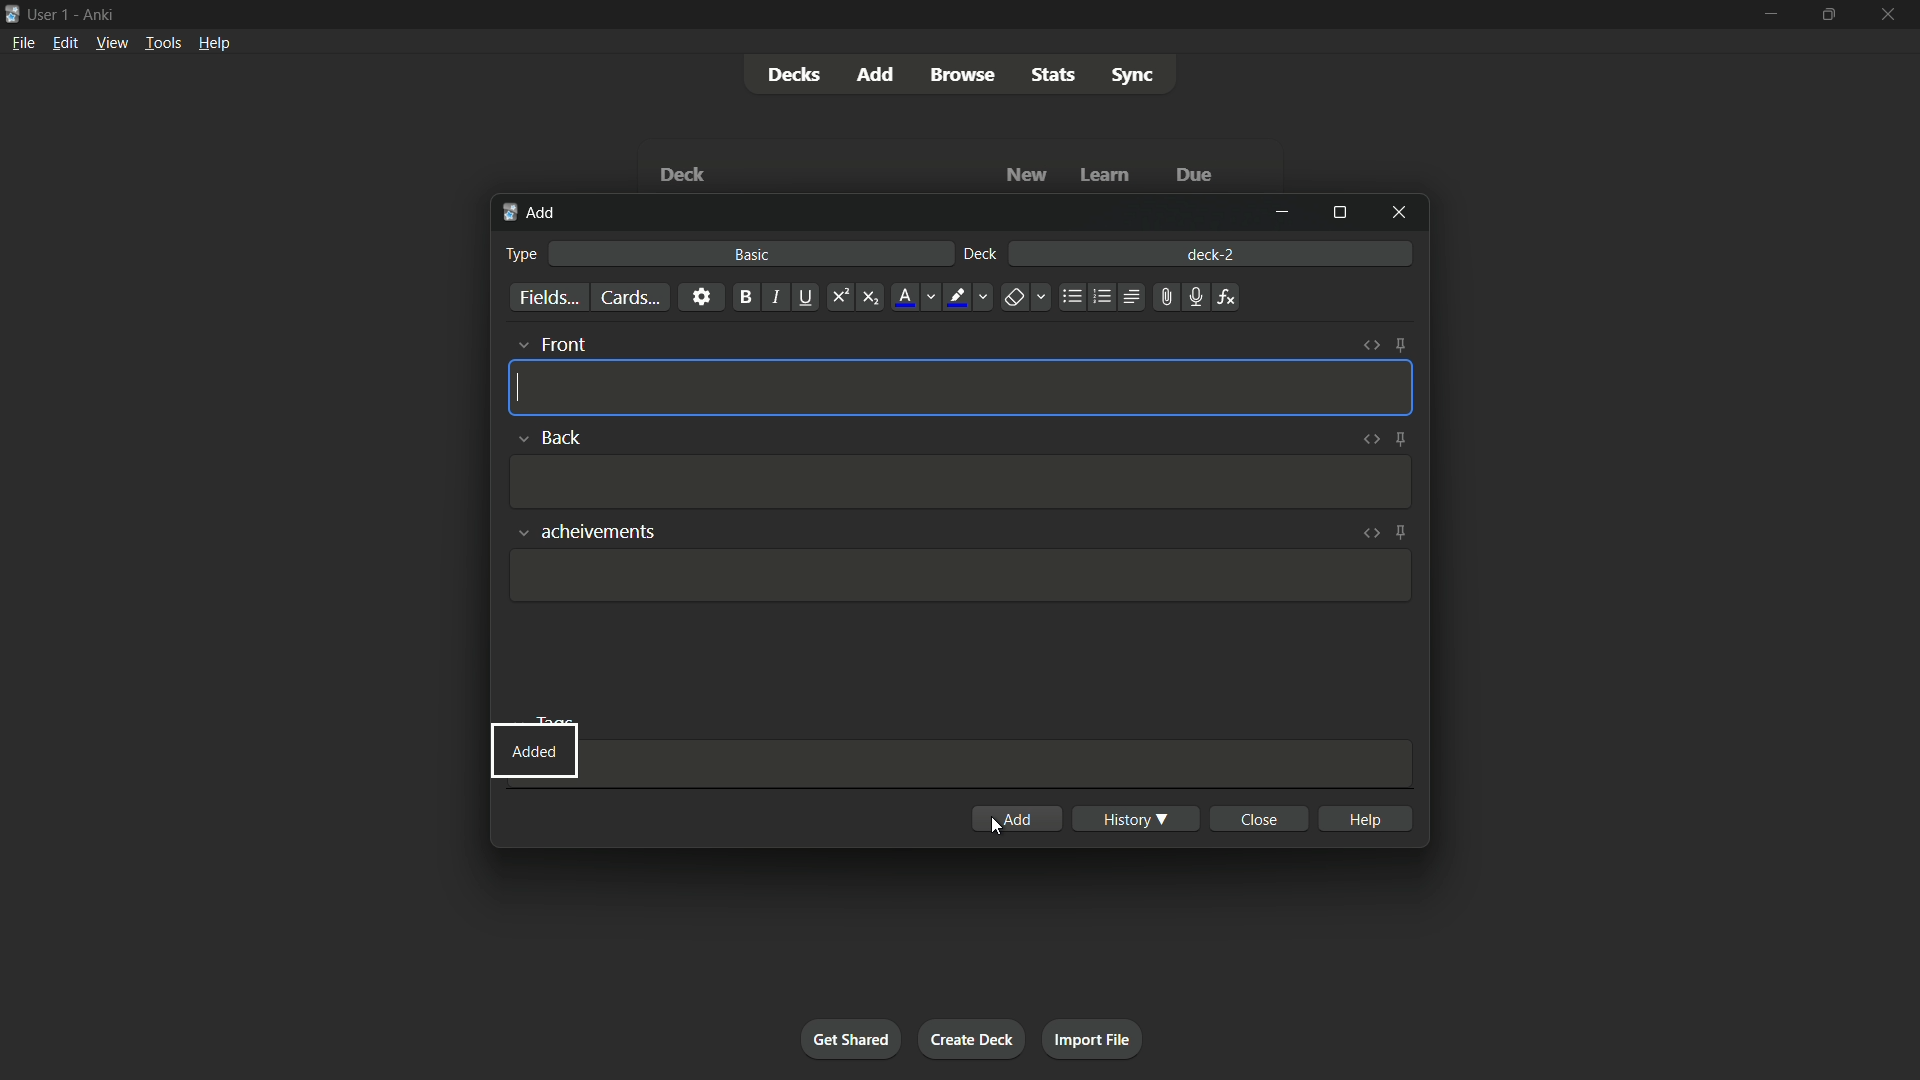  What do you see at coordinates (775, 297) in the screenshot?
I see `italic` at bounding box center [775, 297].